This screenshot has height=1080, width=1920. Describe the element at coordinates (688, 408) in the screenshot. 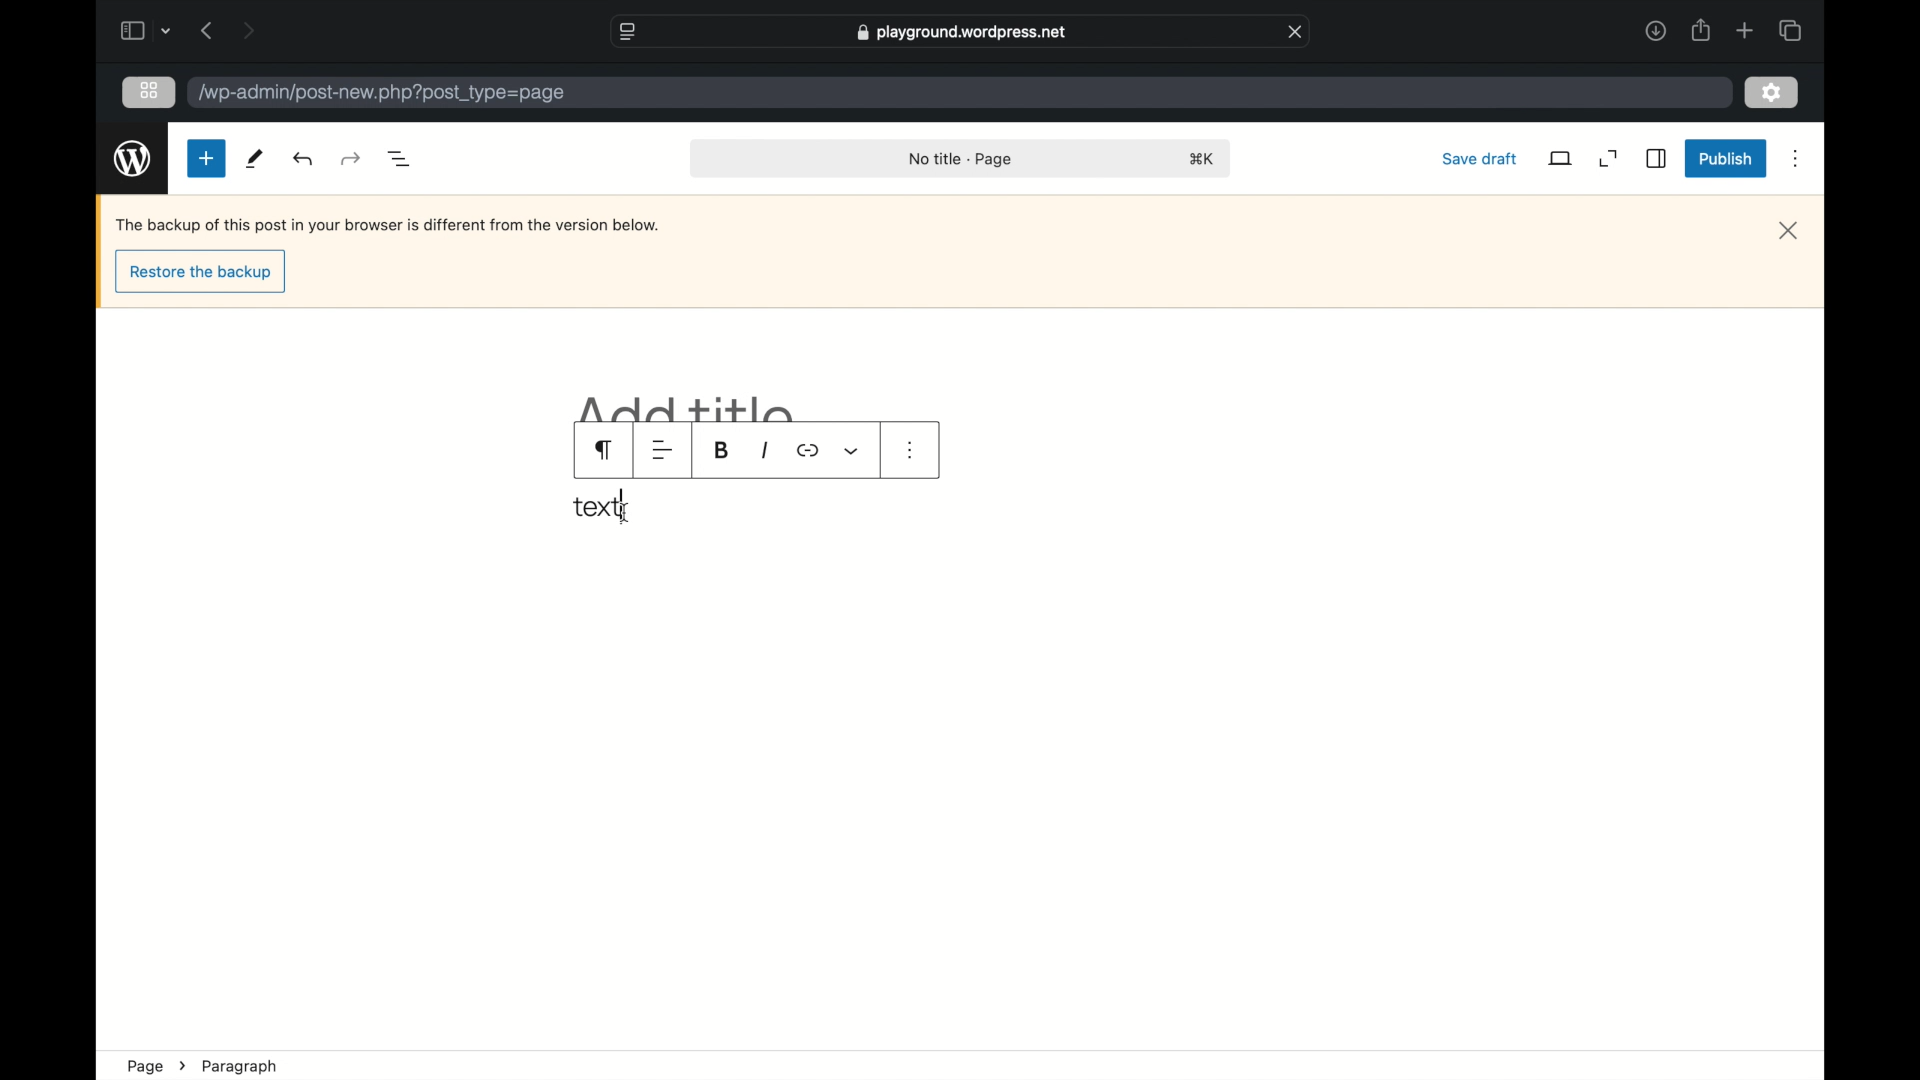

I see `add title` at that location.